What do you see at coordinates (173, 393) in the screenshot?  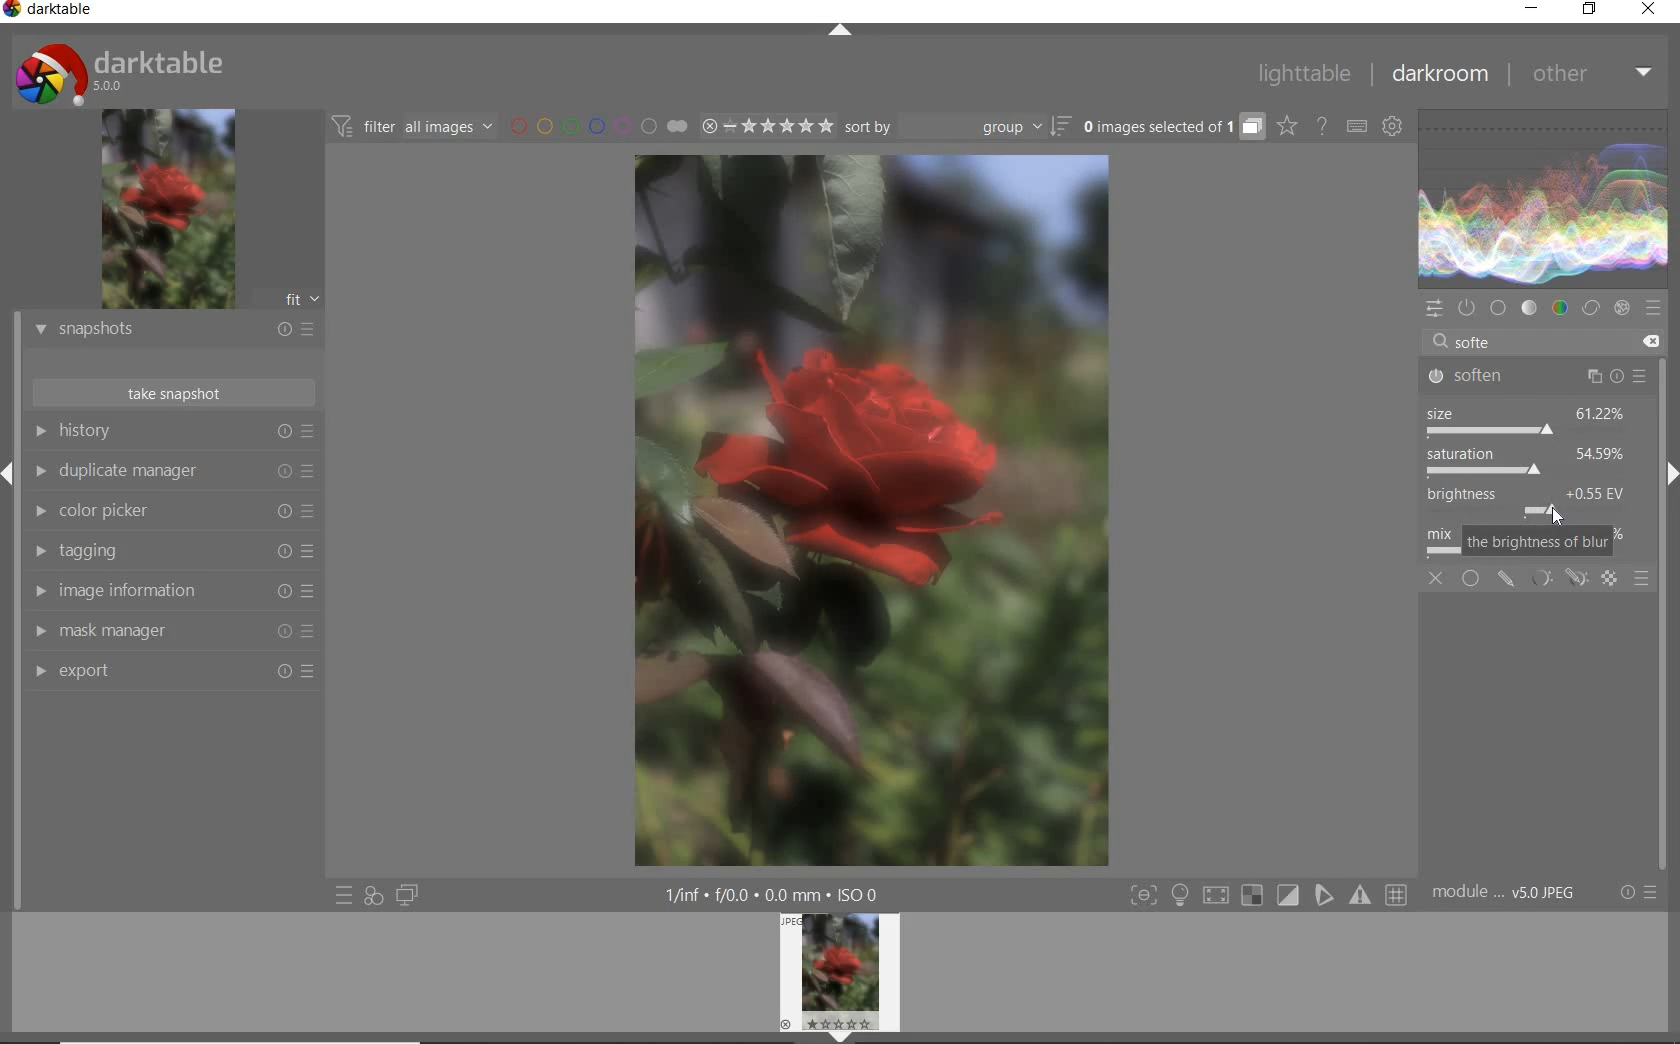 I see `take snapshot` at bounding box center [173, 393].